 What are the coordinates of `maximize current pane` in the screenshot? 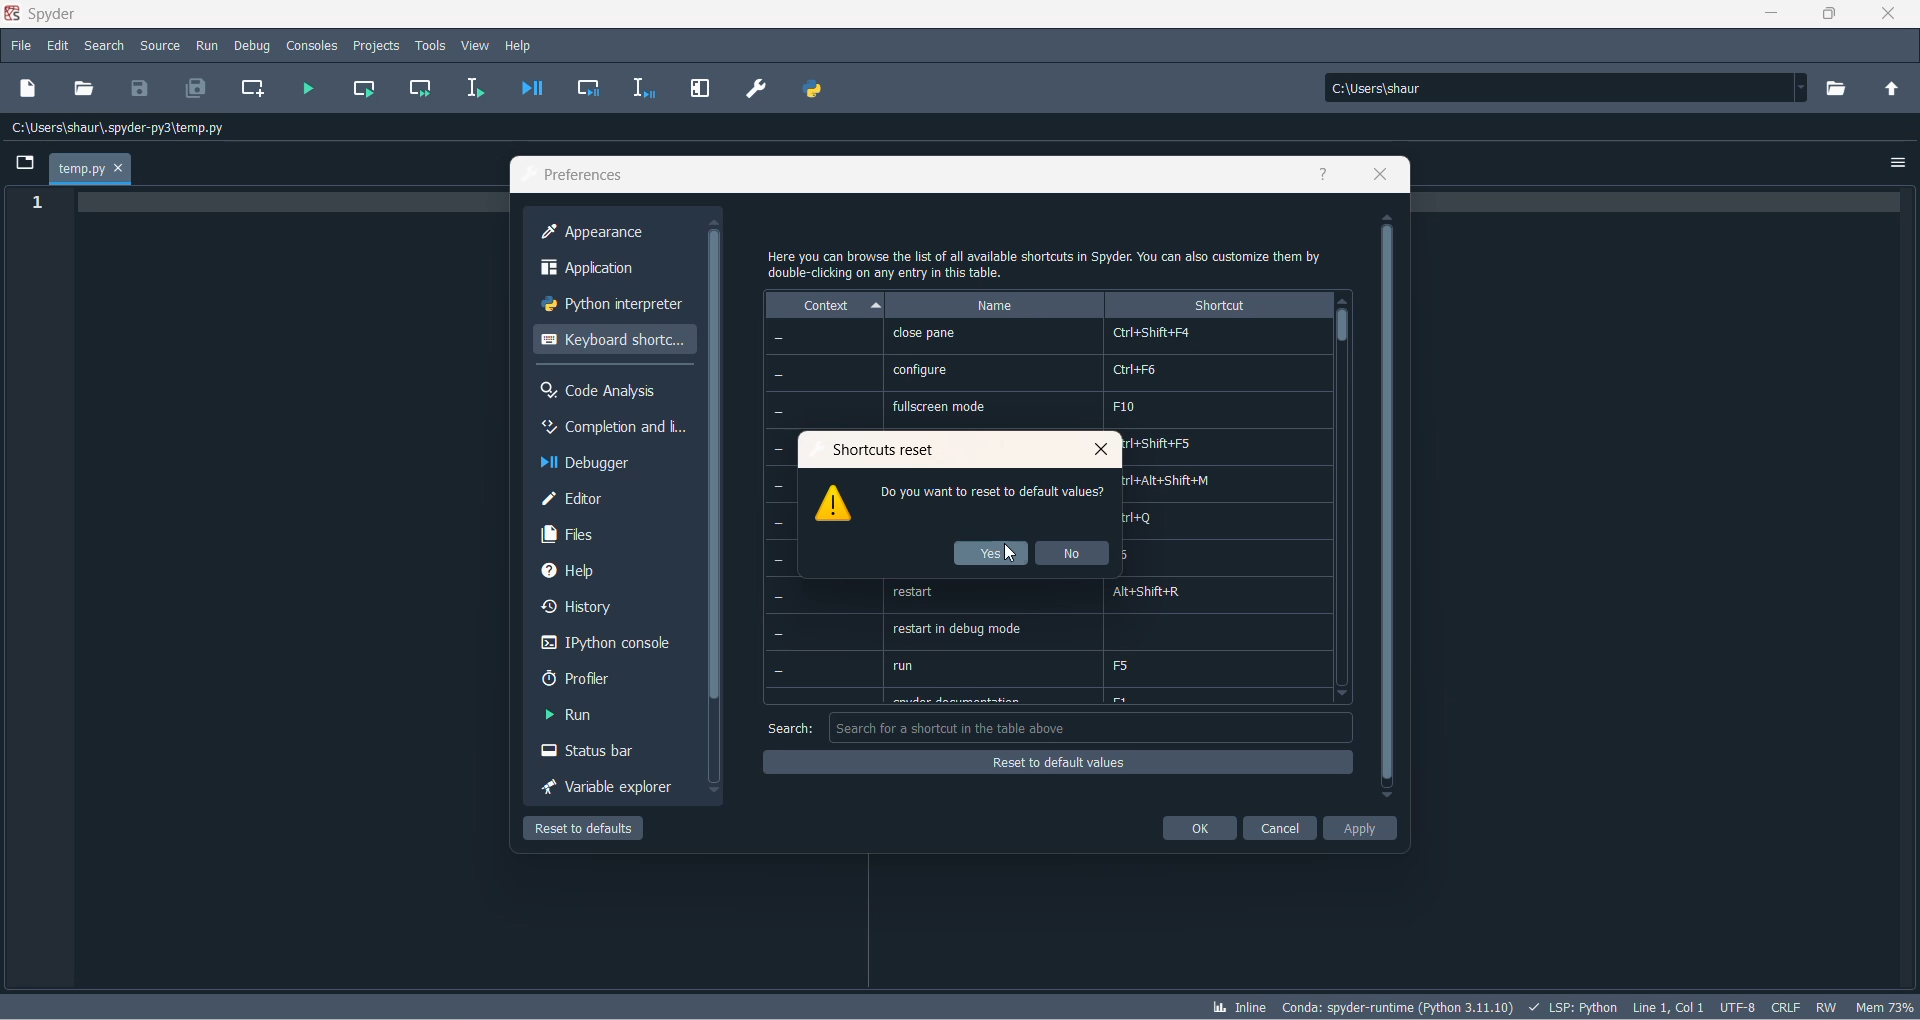 It's located at (701, 89).